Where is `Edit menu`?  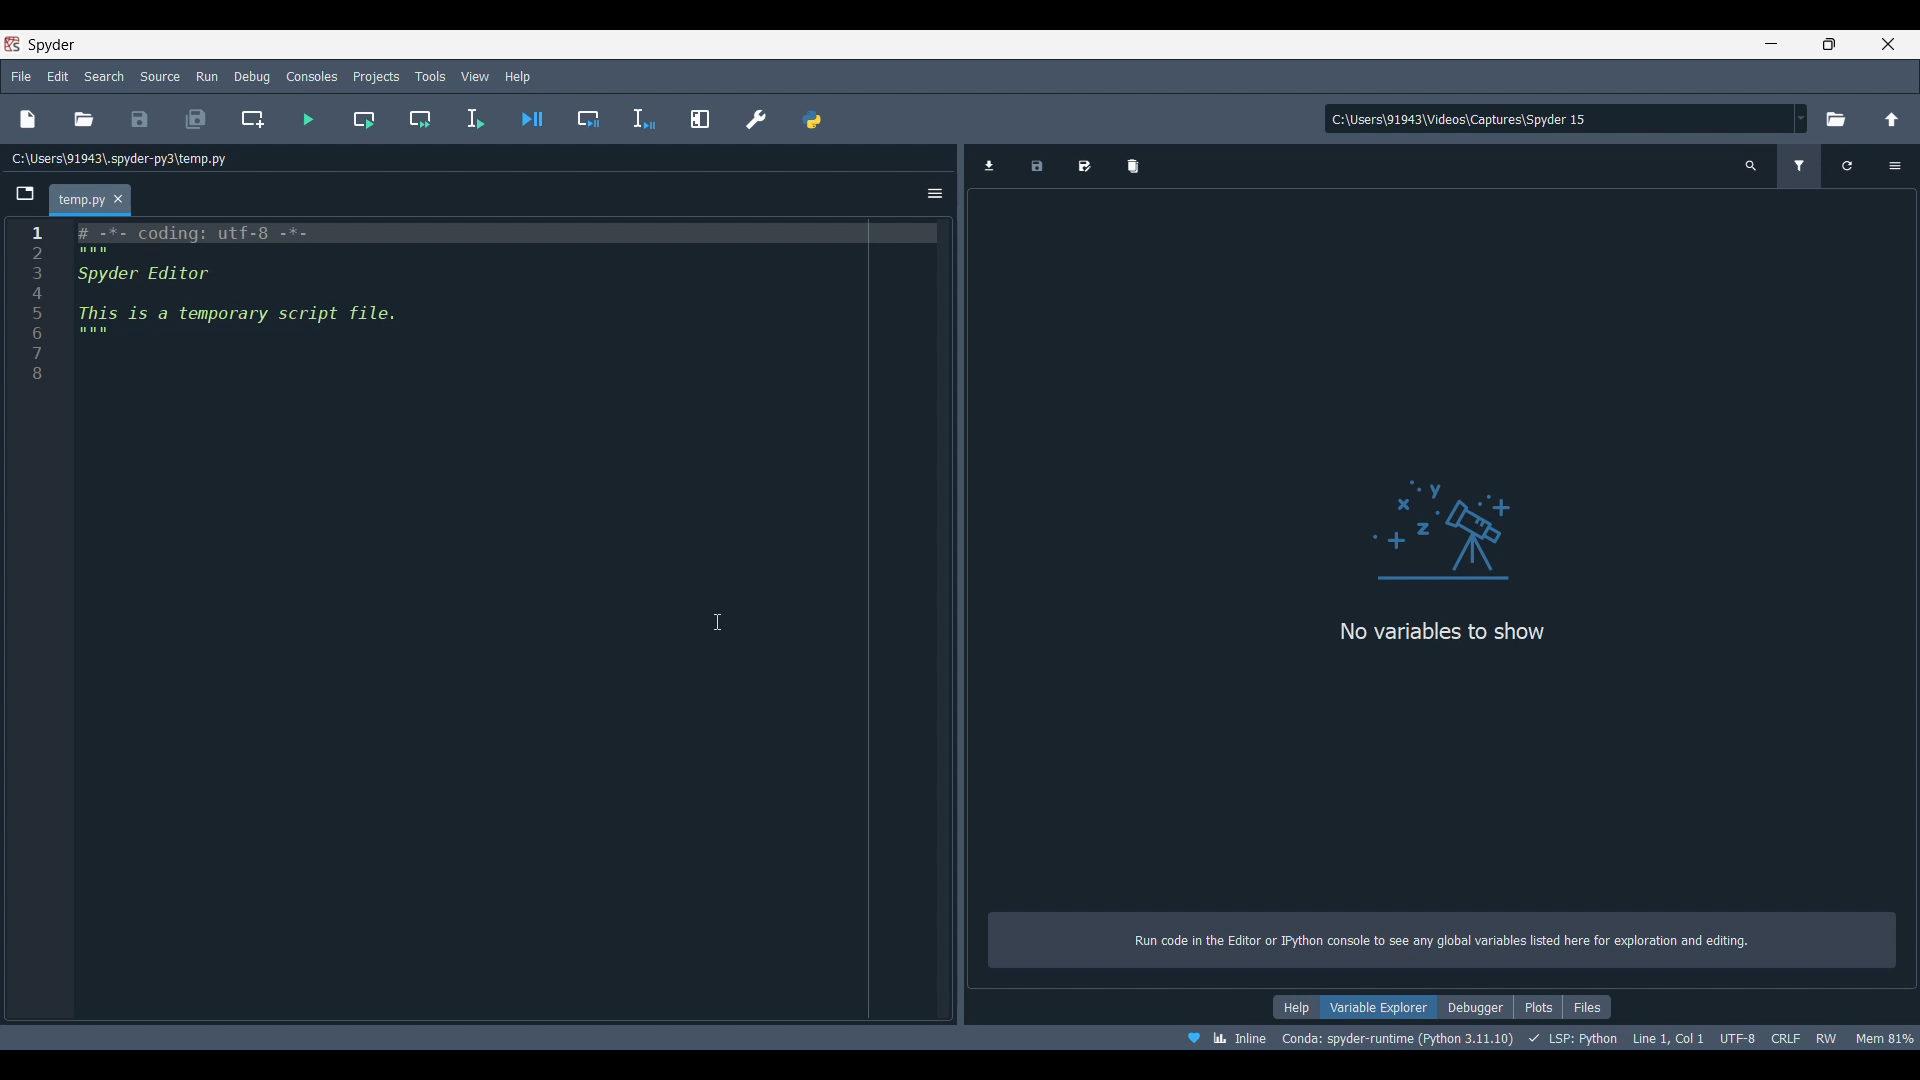
Edit menu is located at coordinates (58, 77).